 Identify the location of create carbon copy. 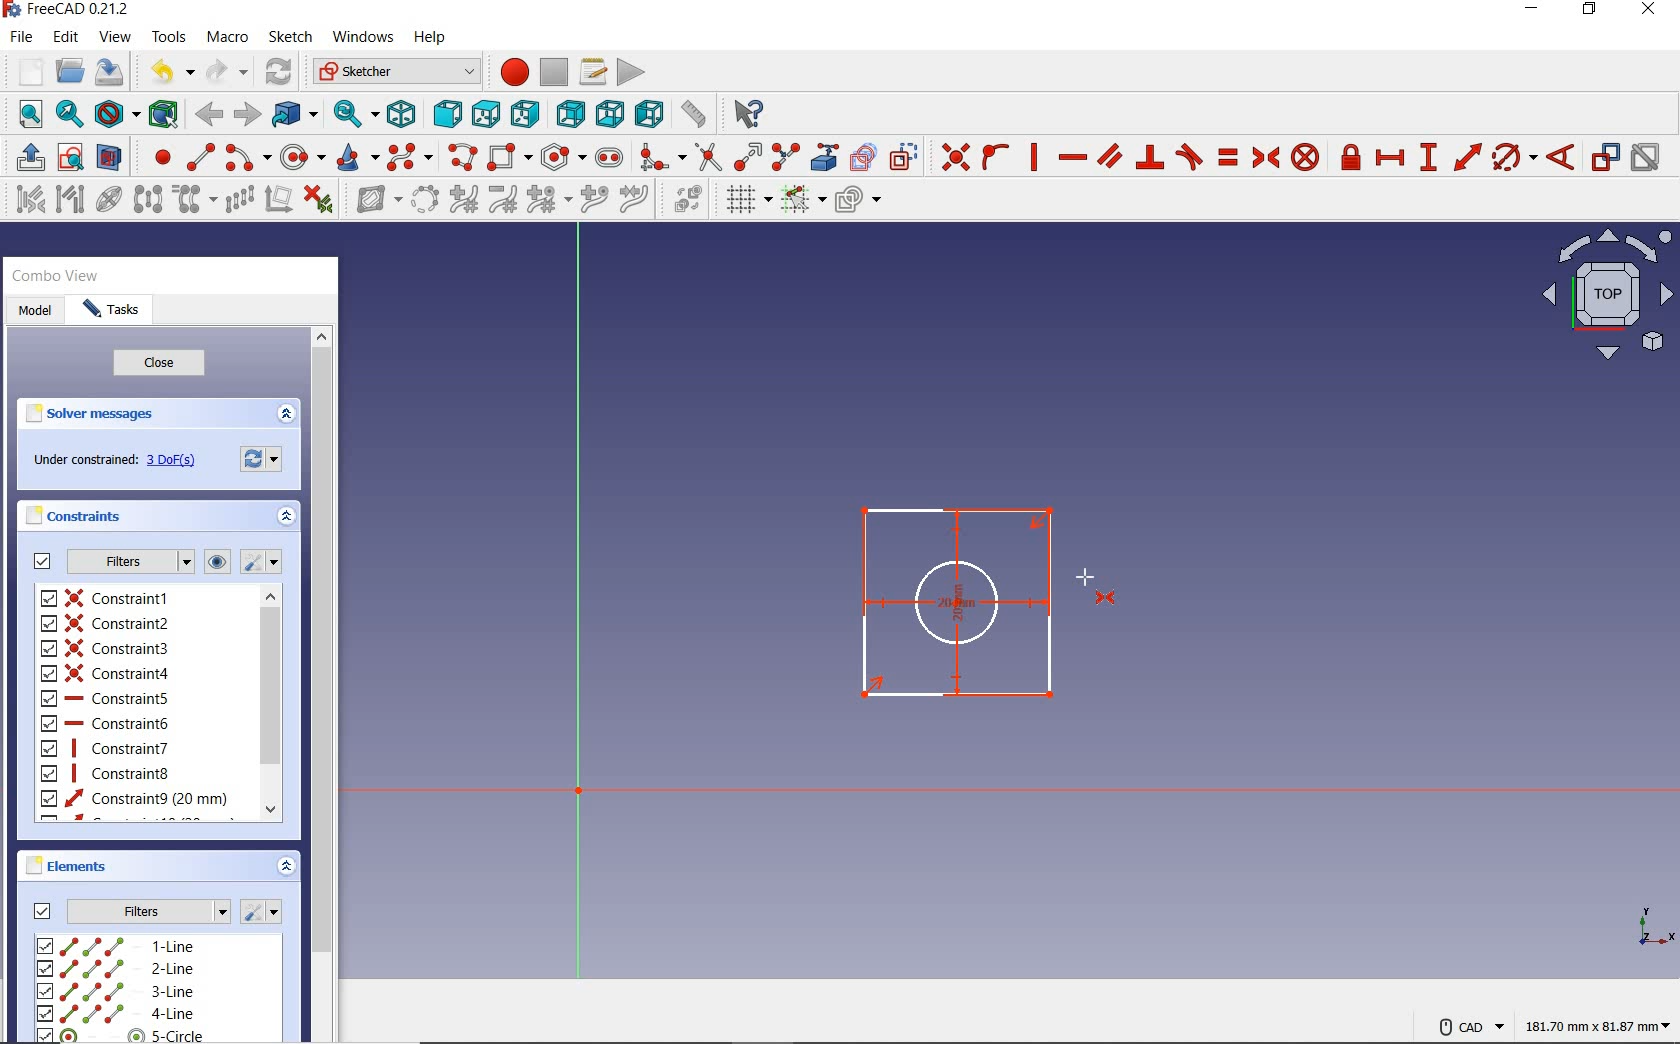
(864, 157).